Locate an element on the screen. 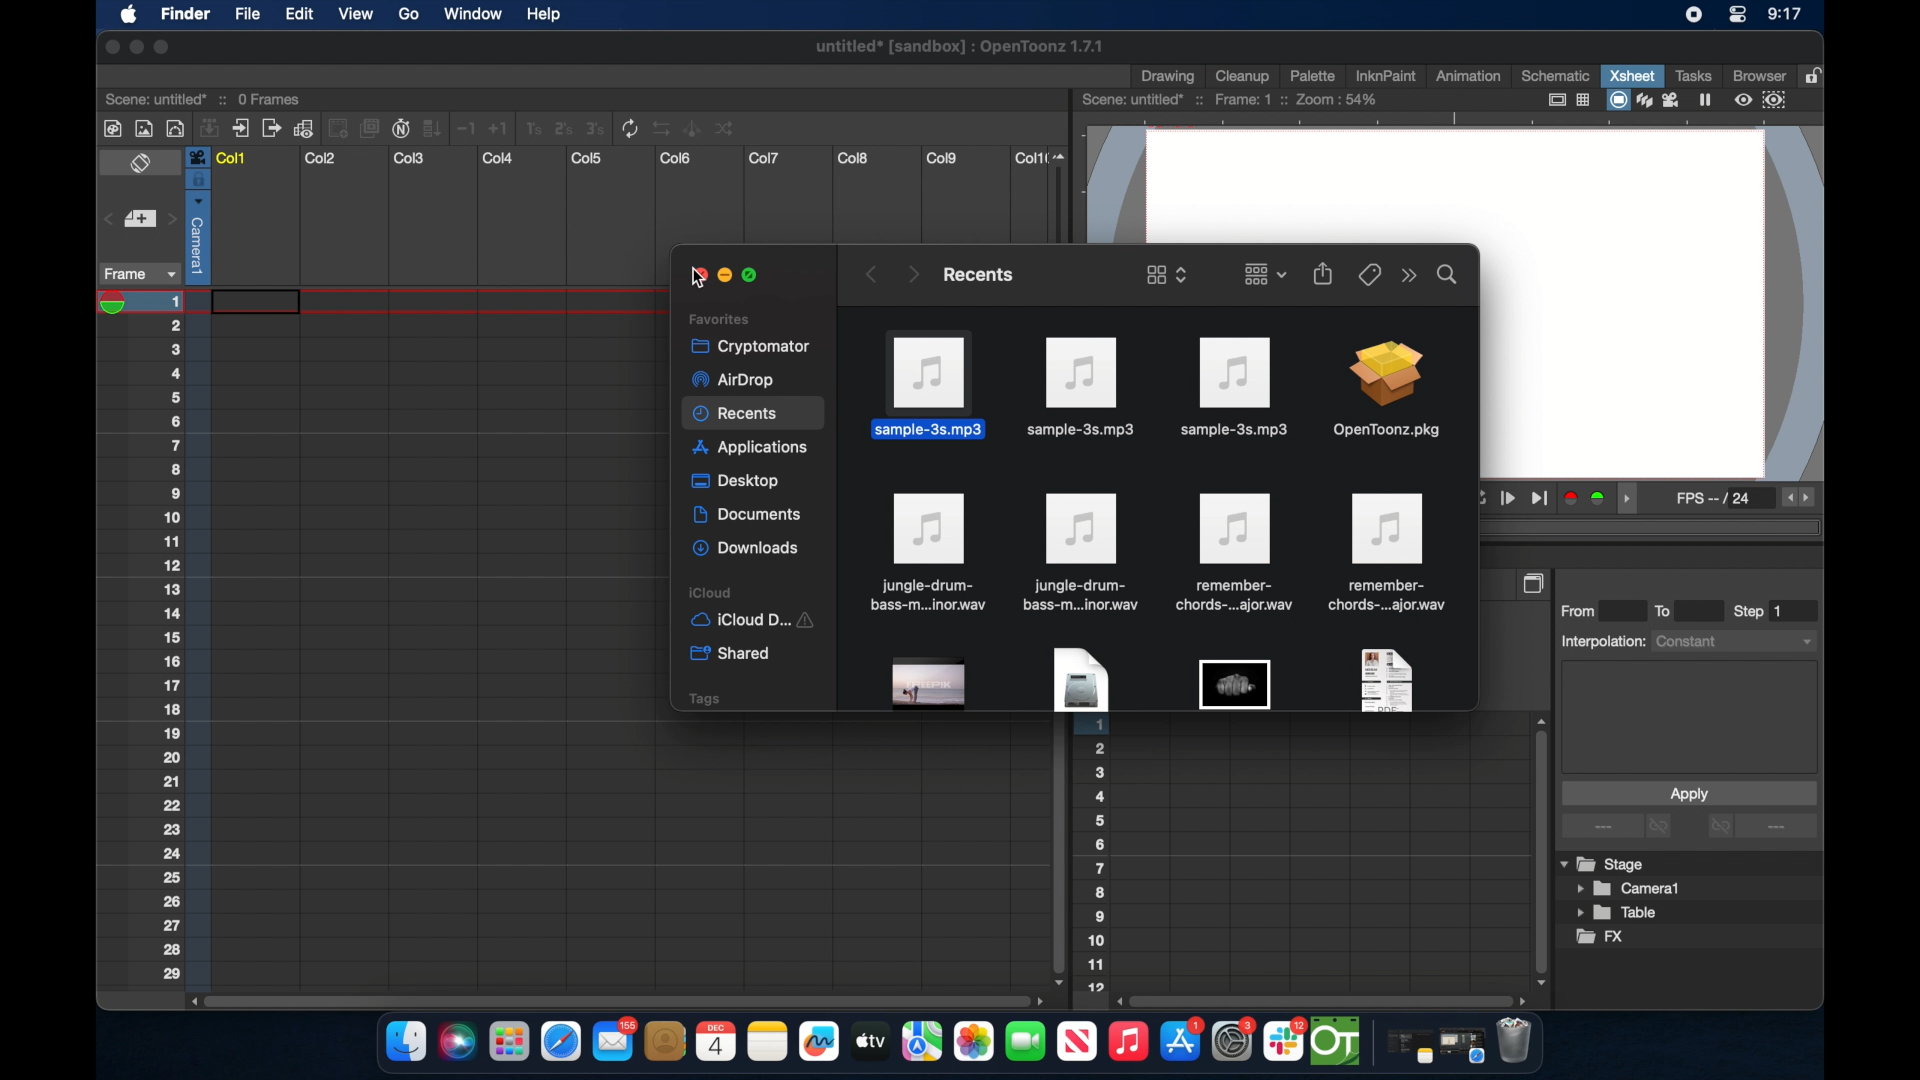 The image size is (1920, 1080). apple tv is located at coordinates (1076, 1042).